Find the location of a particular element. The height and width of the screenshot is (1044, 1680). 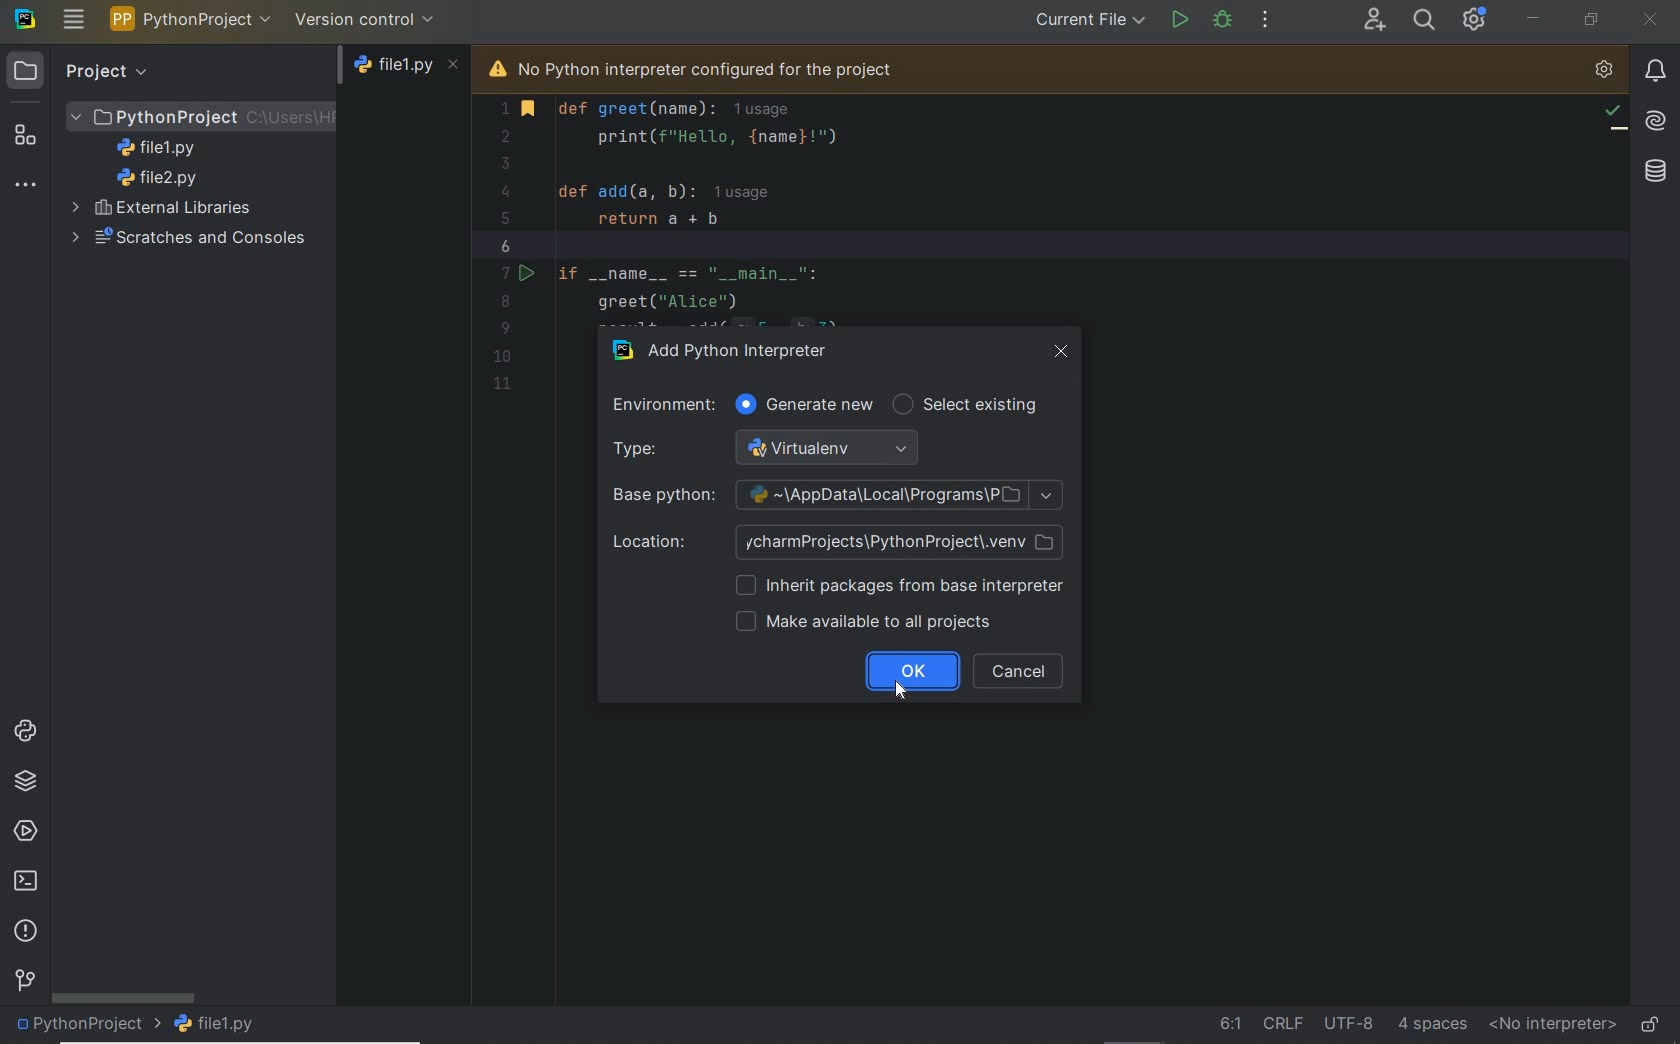

Ide and Project Settings is located at coordinates (1475, 22).